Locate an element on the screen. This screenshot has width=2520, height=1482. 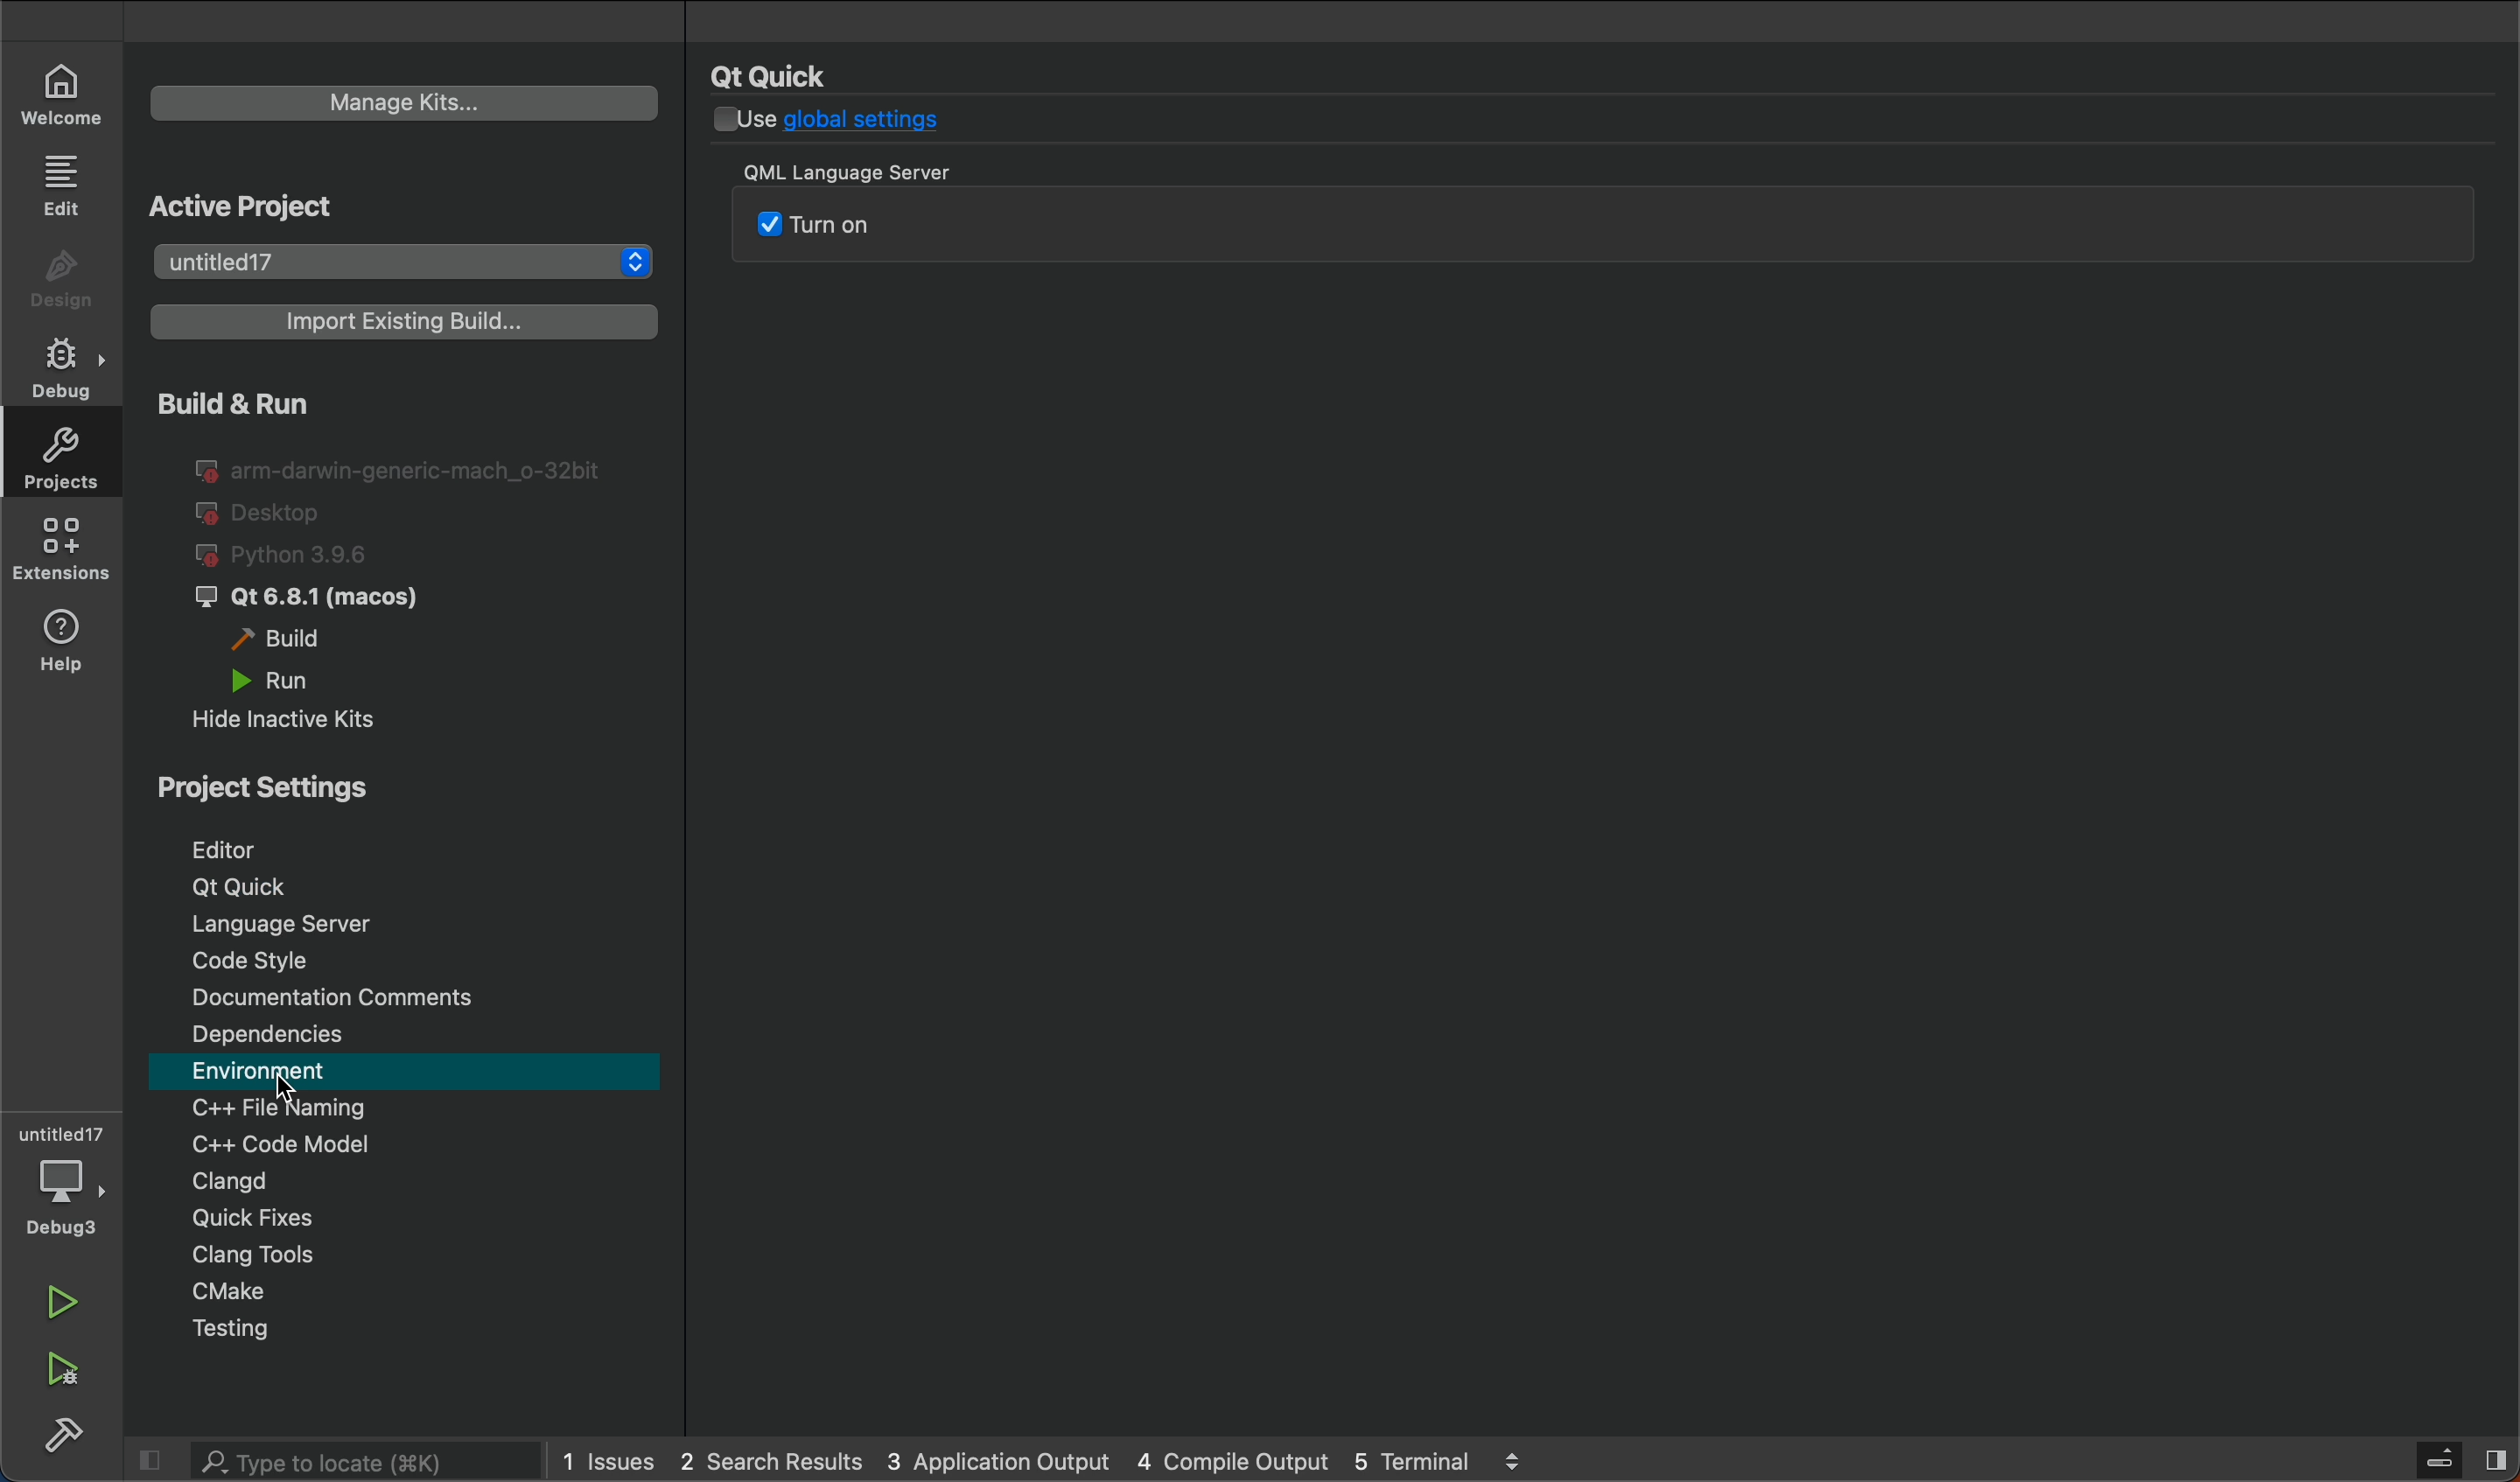
Build & Run is located at coordinates (302, 402).